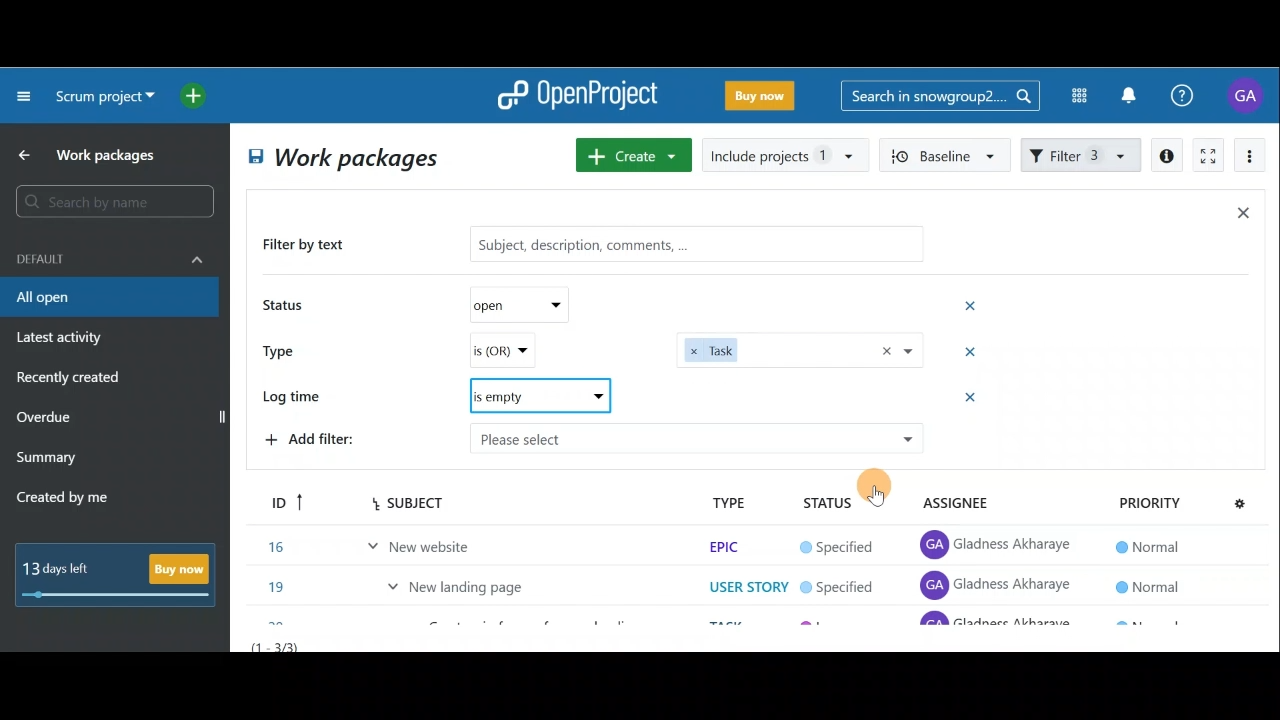 The height and width of the screenshot is (720, 1280). I want to click on Cursor, so click(879, 491).